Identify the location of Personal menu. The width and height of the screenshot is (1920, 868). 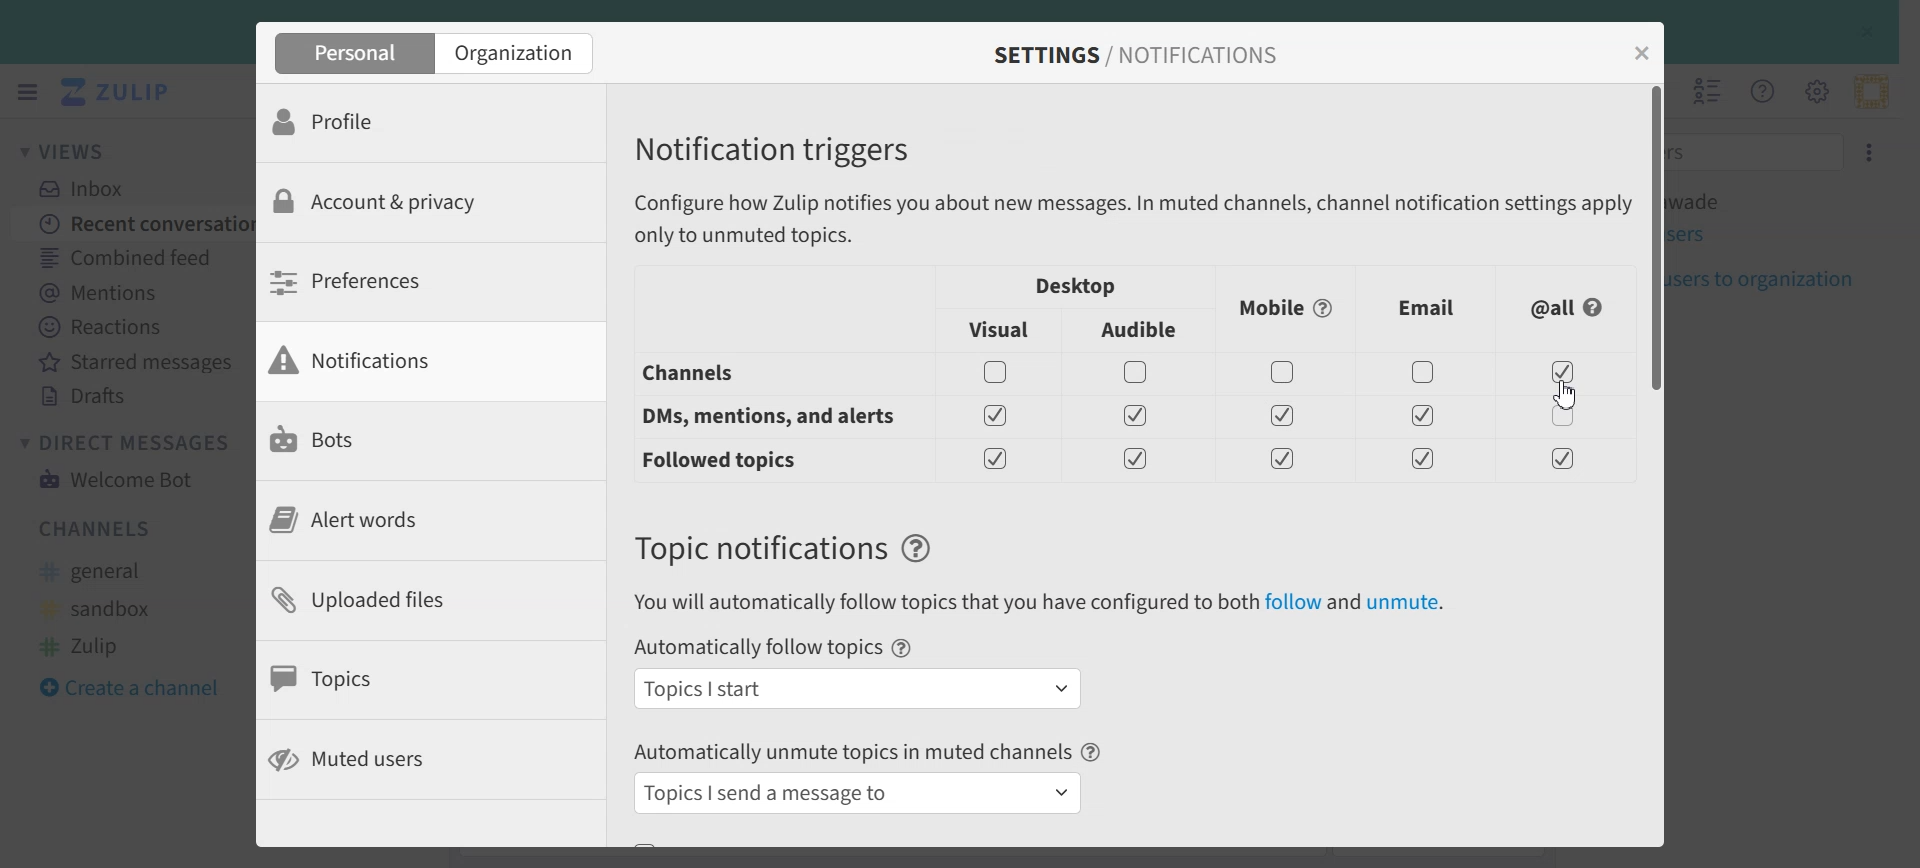
(1871, 91).